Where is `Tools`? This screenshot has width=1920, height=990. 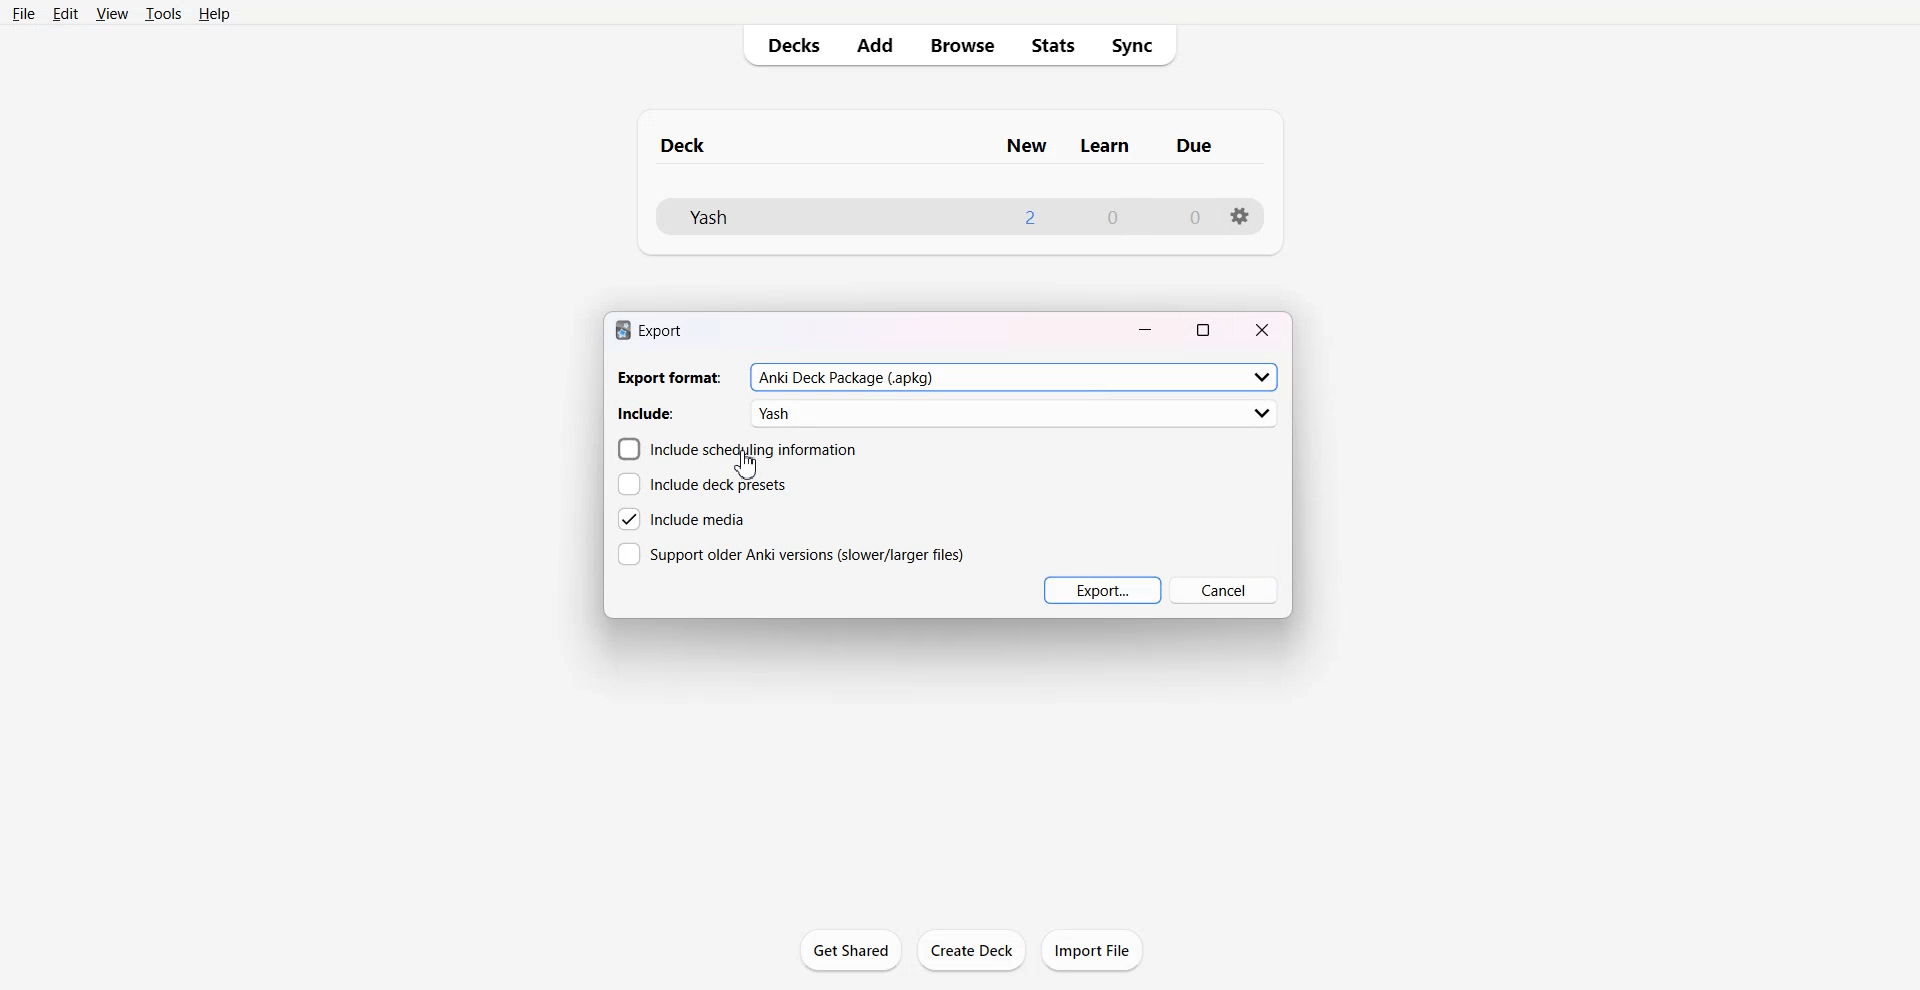
Tools is located at coordinates (164, 15).